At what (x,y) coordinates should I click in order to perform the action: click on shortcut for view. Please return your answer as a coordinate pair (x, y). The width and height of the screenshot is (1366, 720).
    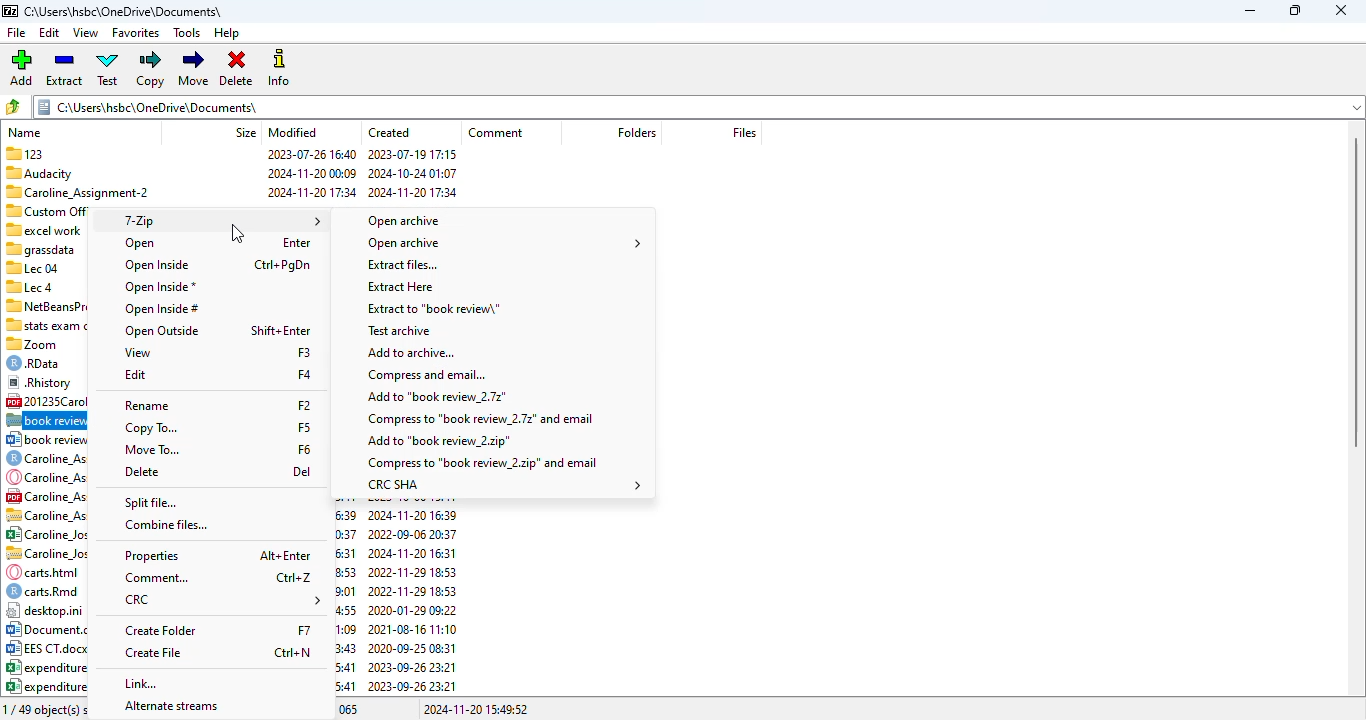
    Looking at the image, I should click on (305, 352).